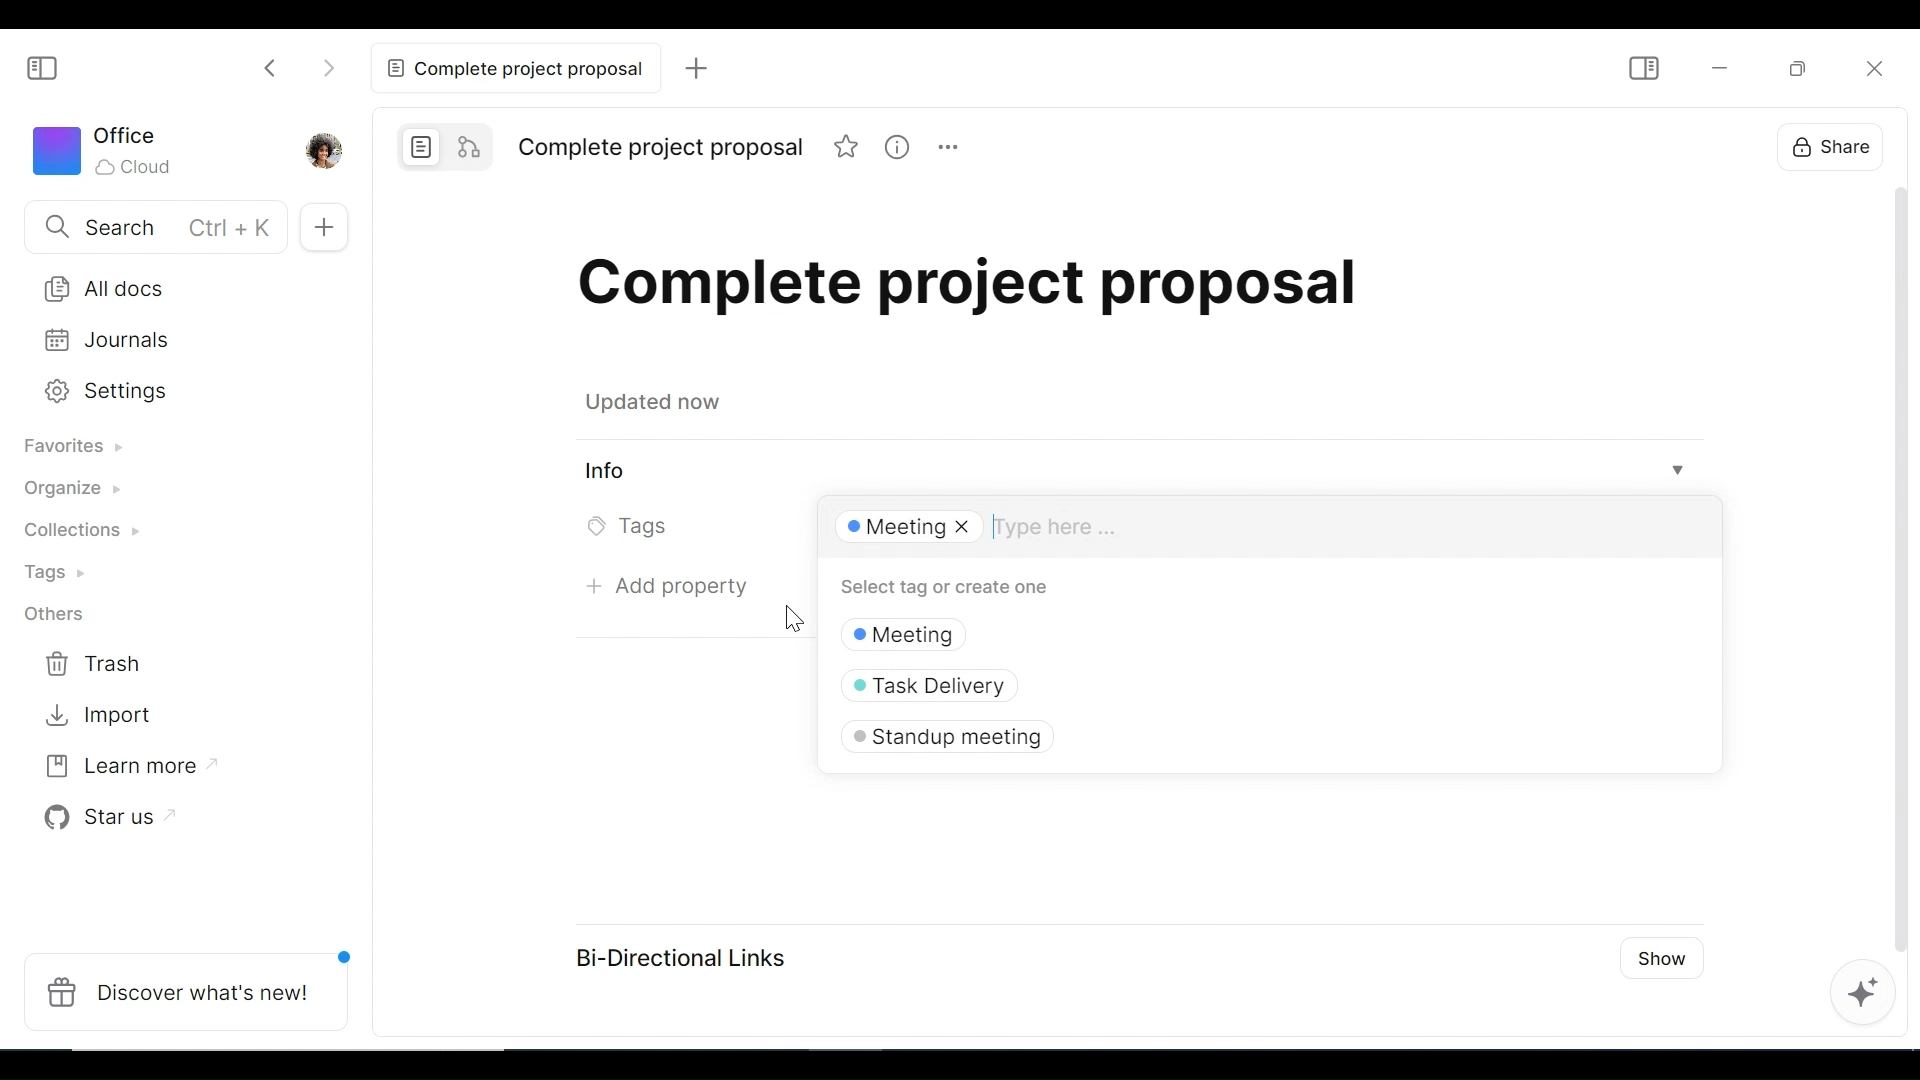  I want to click on Edgeless mode, so click(472, 147).